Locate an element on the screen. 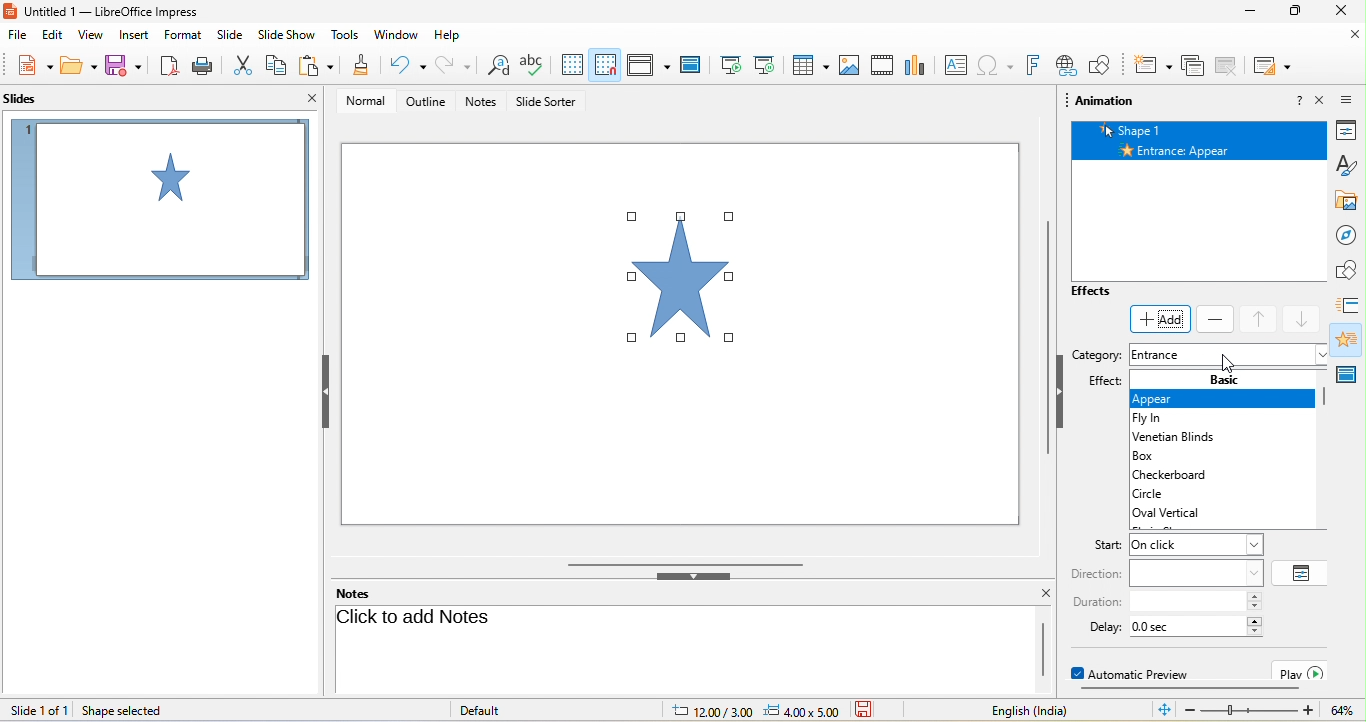  the document has not been modified since the last save is located at coordinates (876, 710).